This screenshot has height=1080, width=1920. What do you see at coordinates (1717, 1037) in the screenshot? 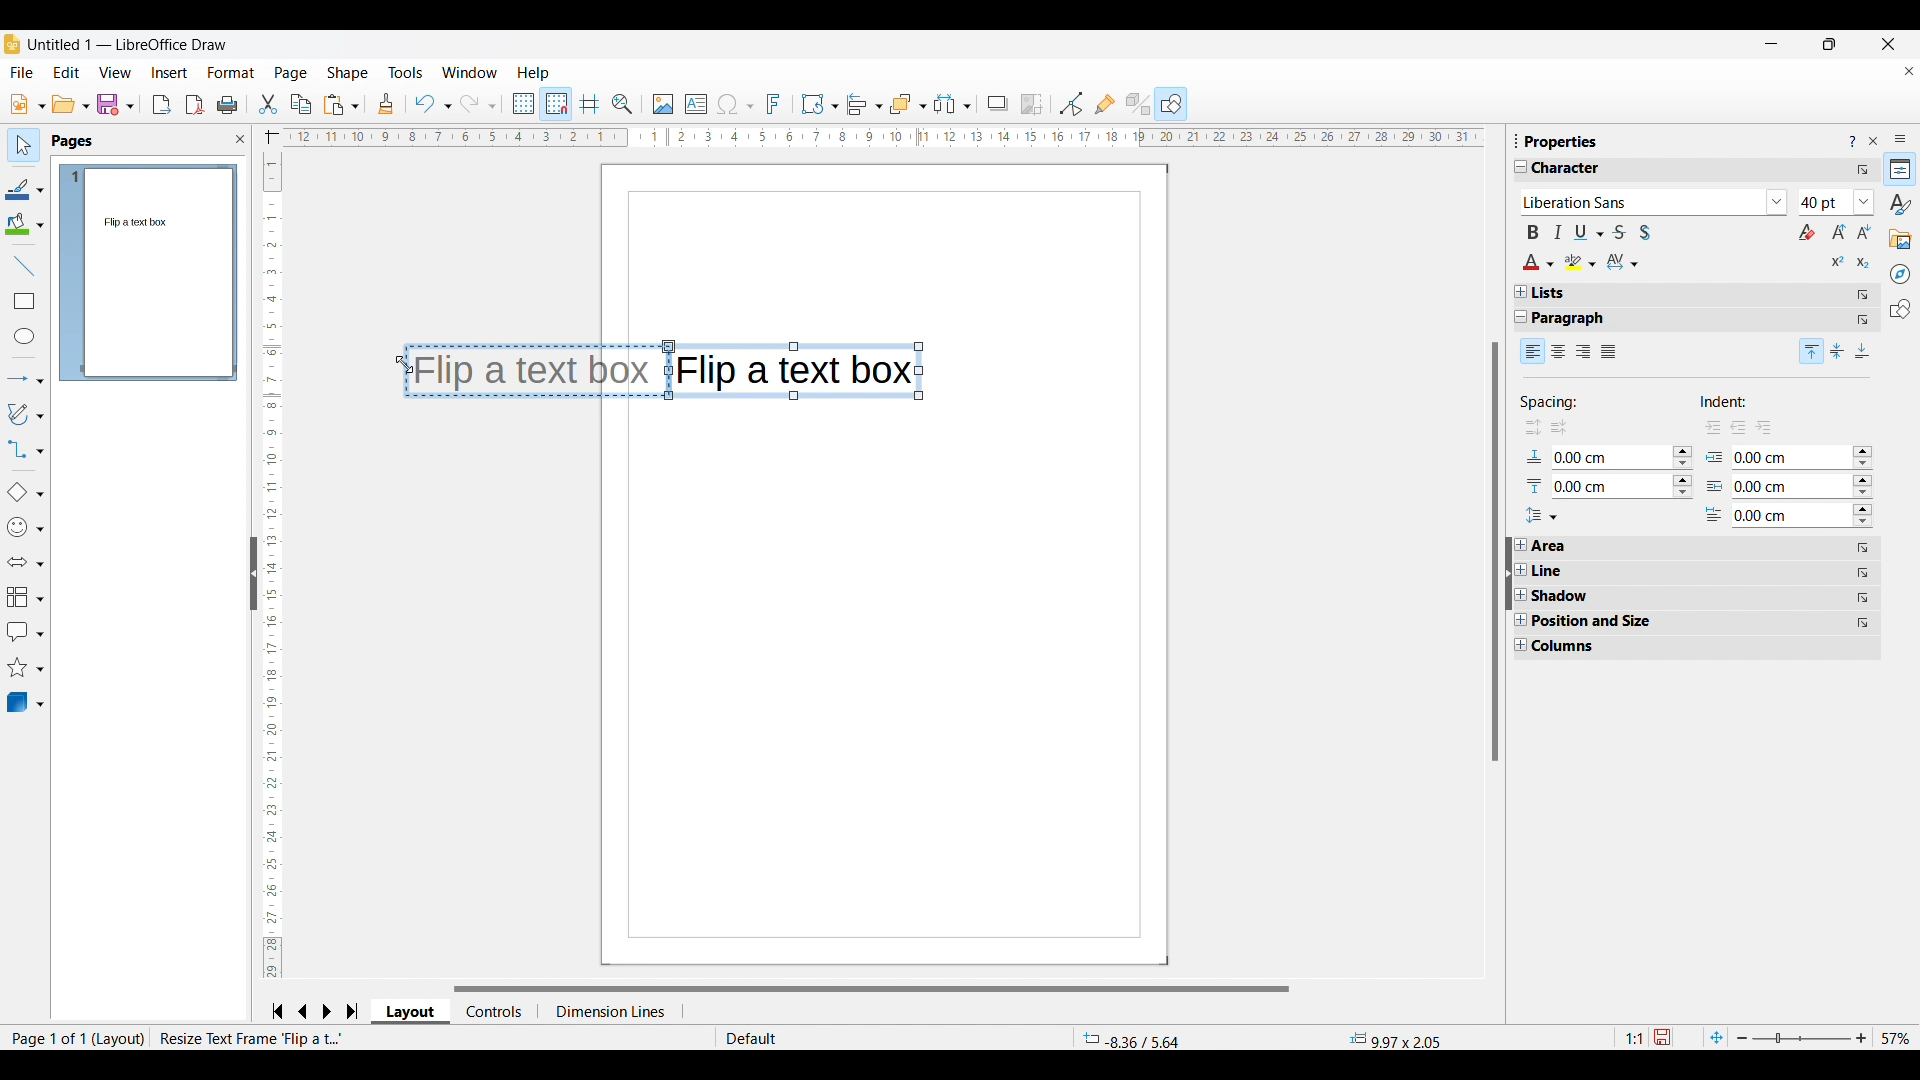
I see `Fit page to current window` at bounding box center [1717, 1037].